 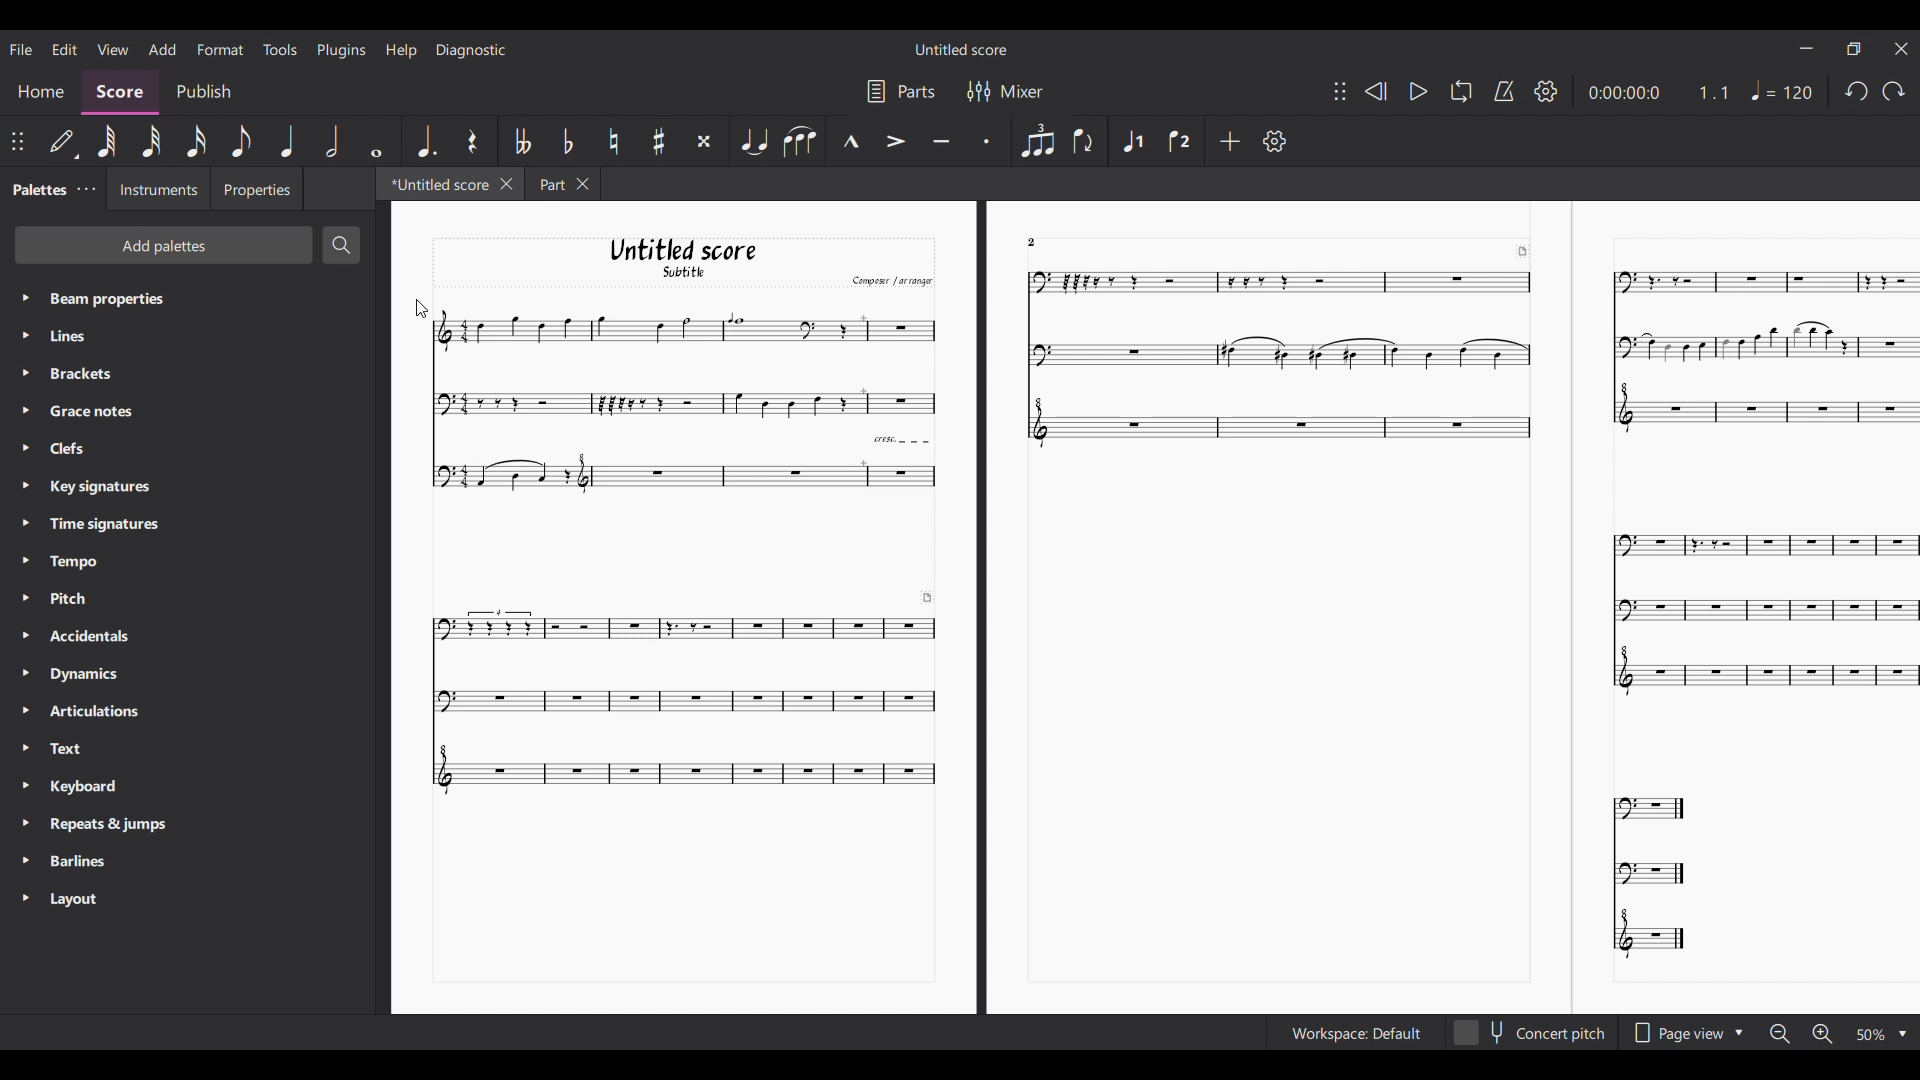 I want to click on Tie, so click(x=753, y=141).